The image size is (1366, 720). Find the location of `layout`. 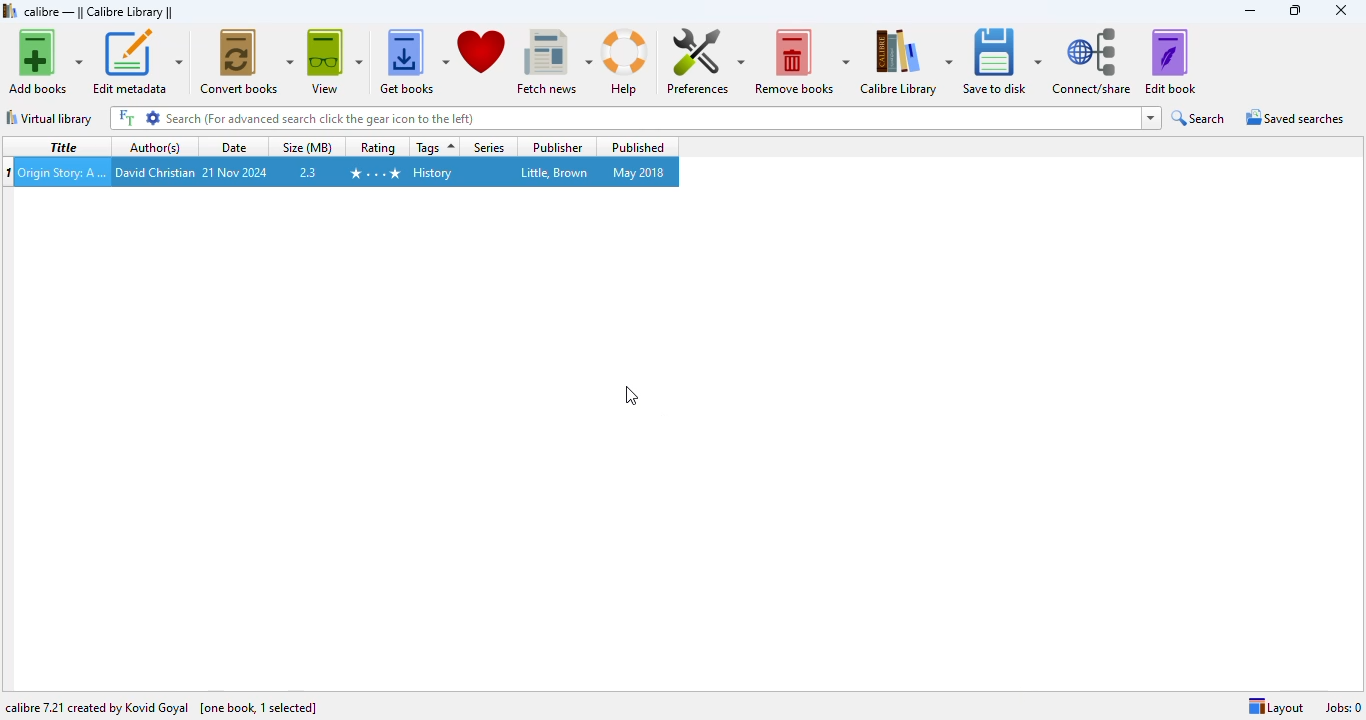

layout is located at coordinates (1275, 707).